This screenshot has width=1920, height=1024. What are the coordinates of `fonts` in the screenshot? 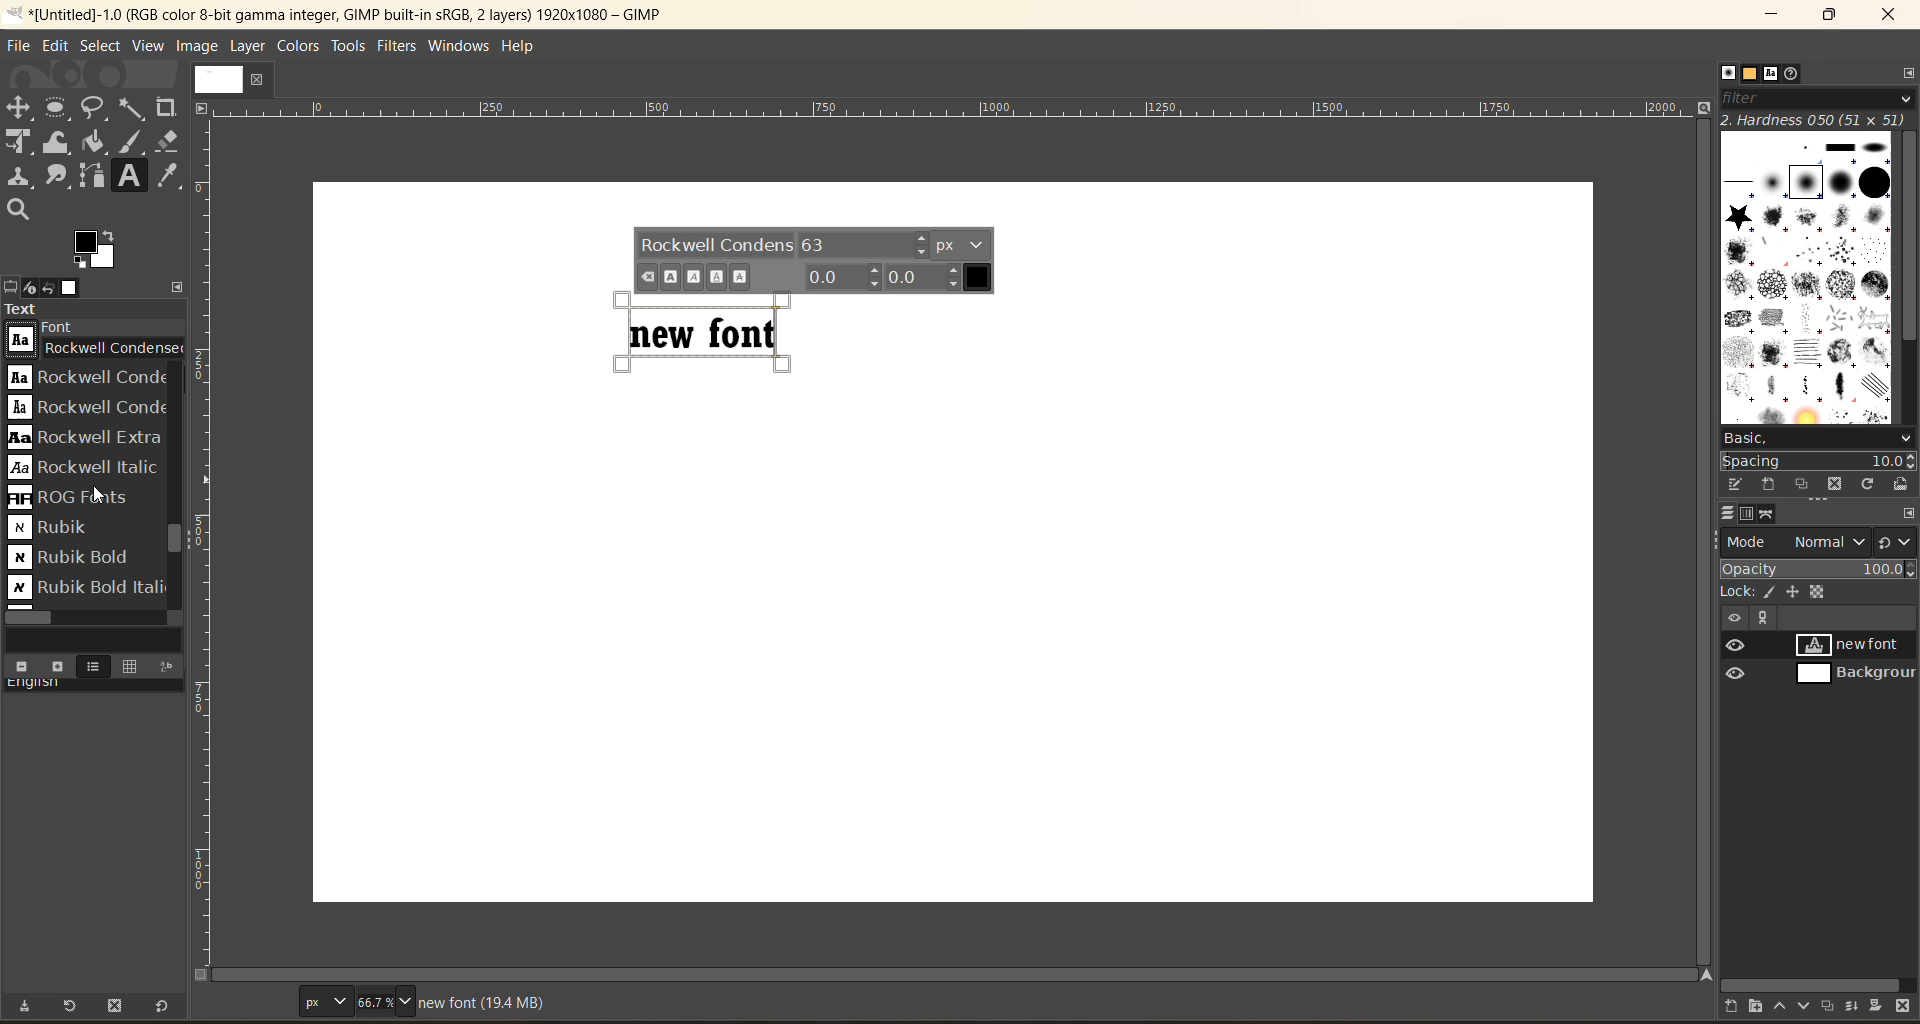 It's located at (1774, 74).